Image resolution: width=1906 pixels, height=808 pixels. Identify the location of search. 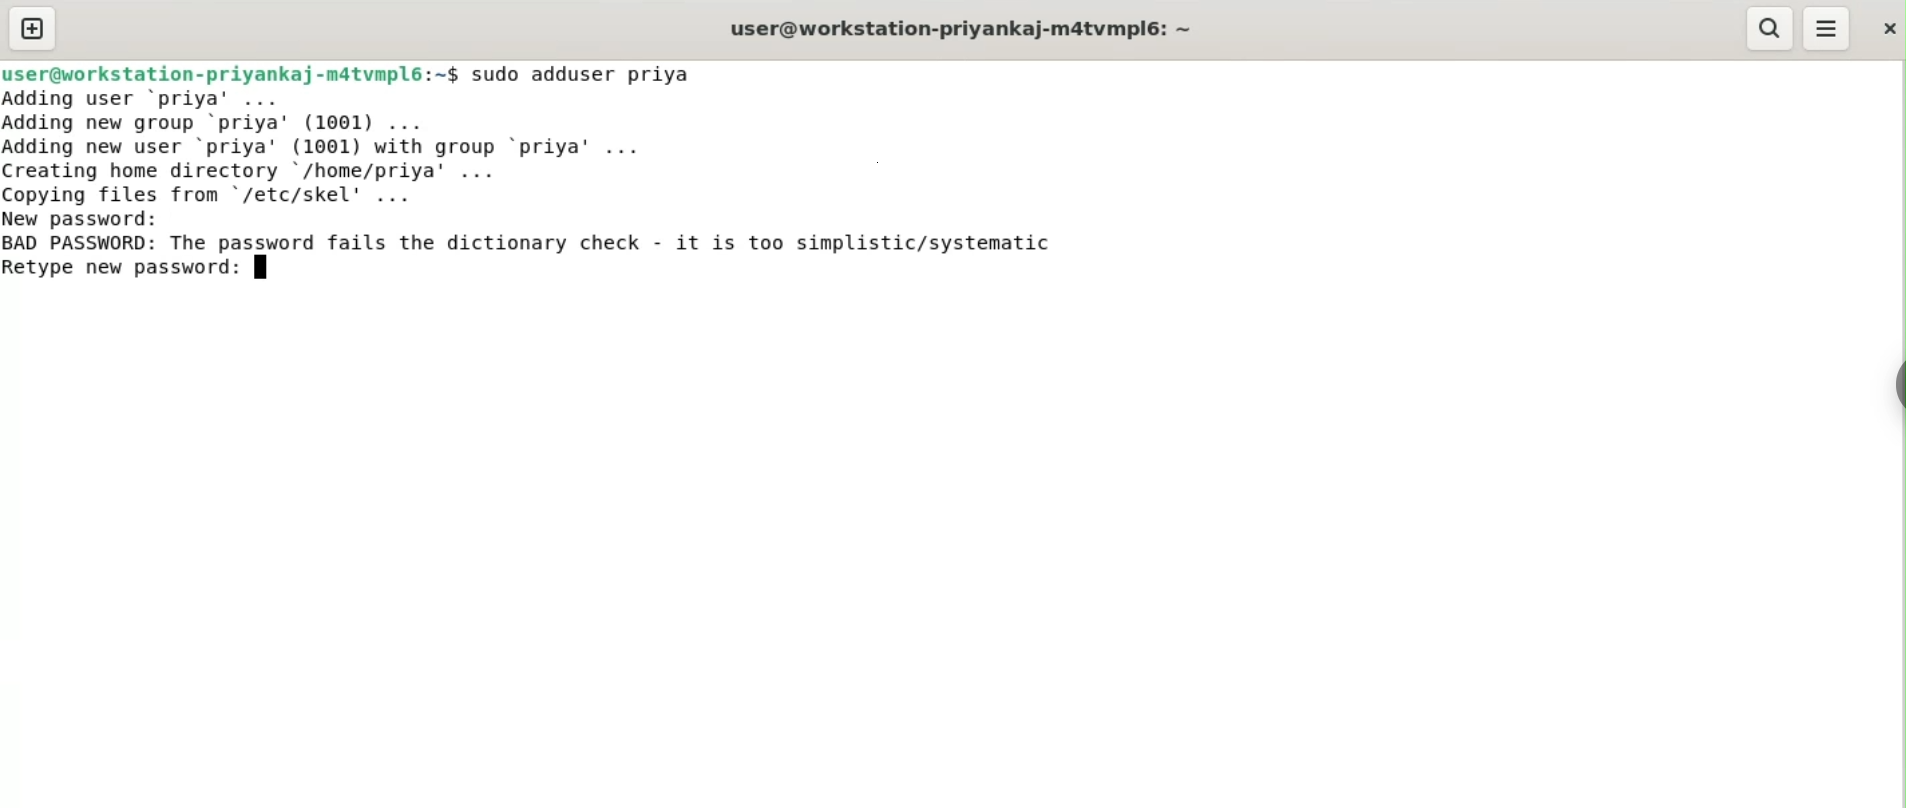
(1771, 29).